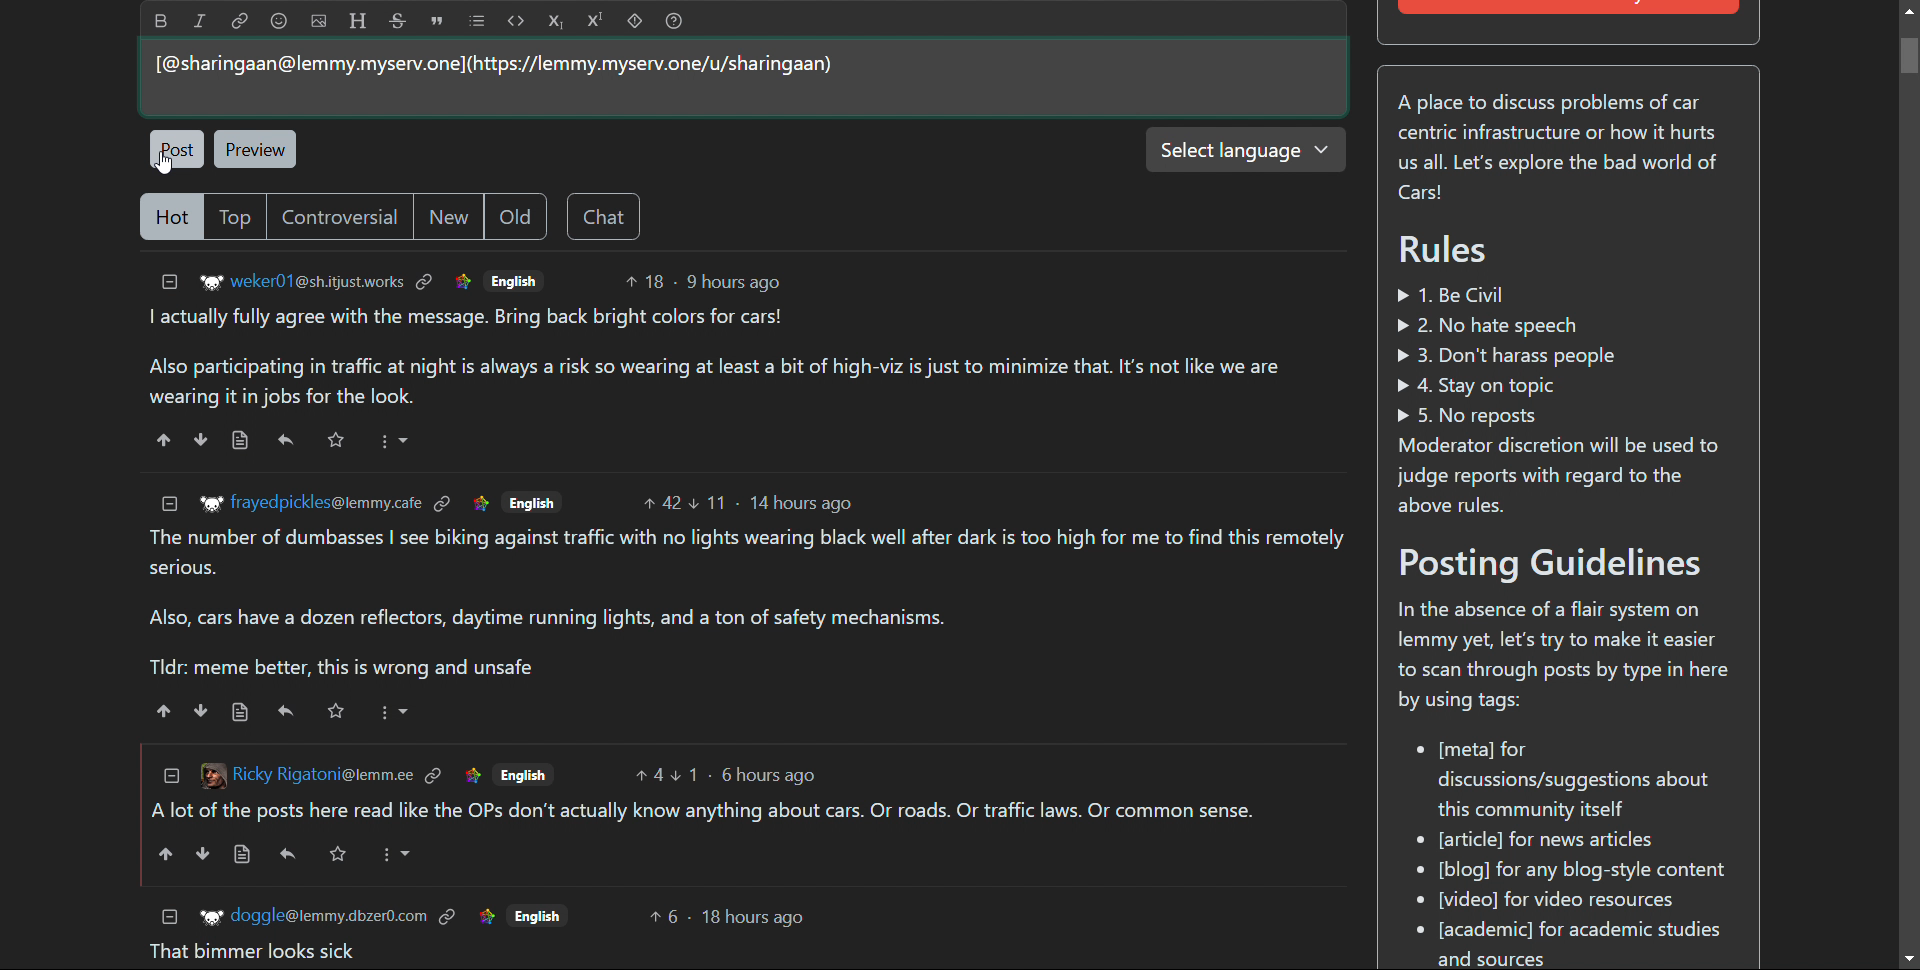 The image size is (1920, 970). What do you see at coordinates (1245, 150) in the screenshot?
I see `select language` at bounding box center [1245, 150].